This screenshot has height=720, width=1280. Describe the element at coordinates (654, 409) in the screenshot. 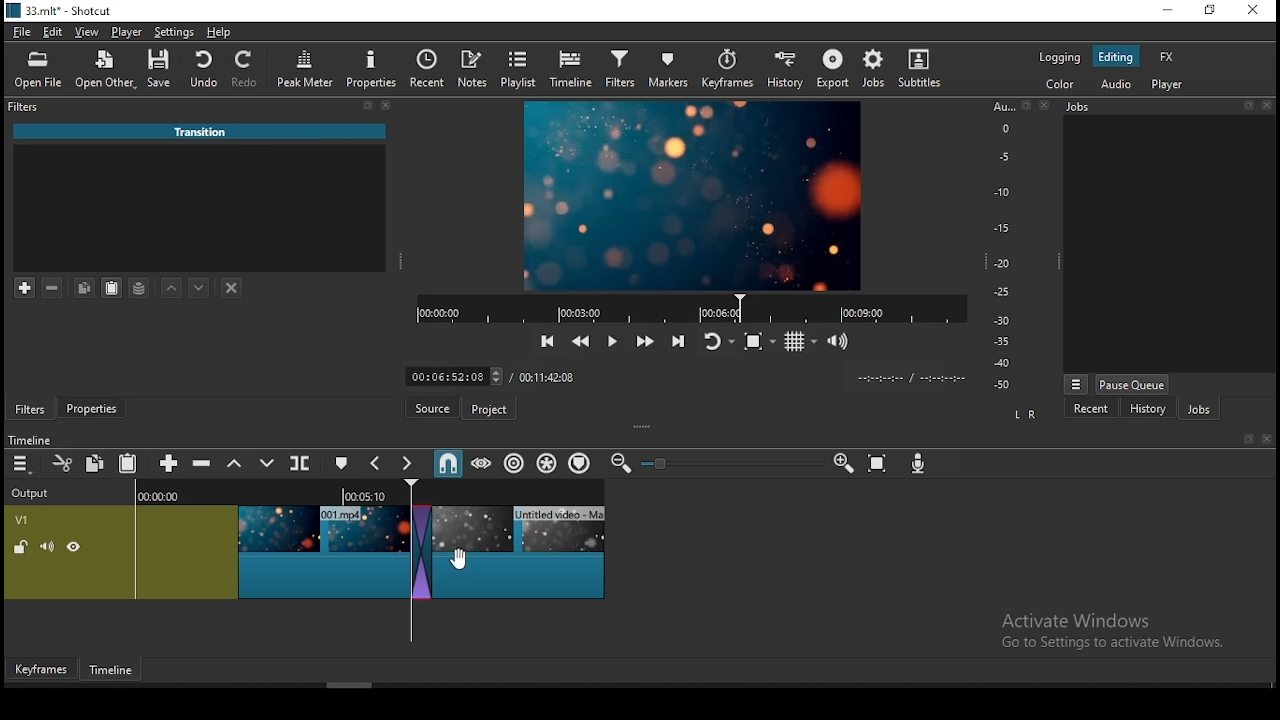

I see `Click here to check for a new version of Shotcut.` at that location.